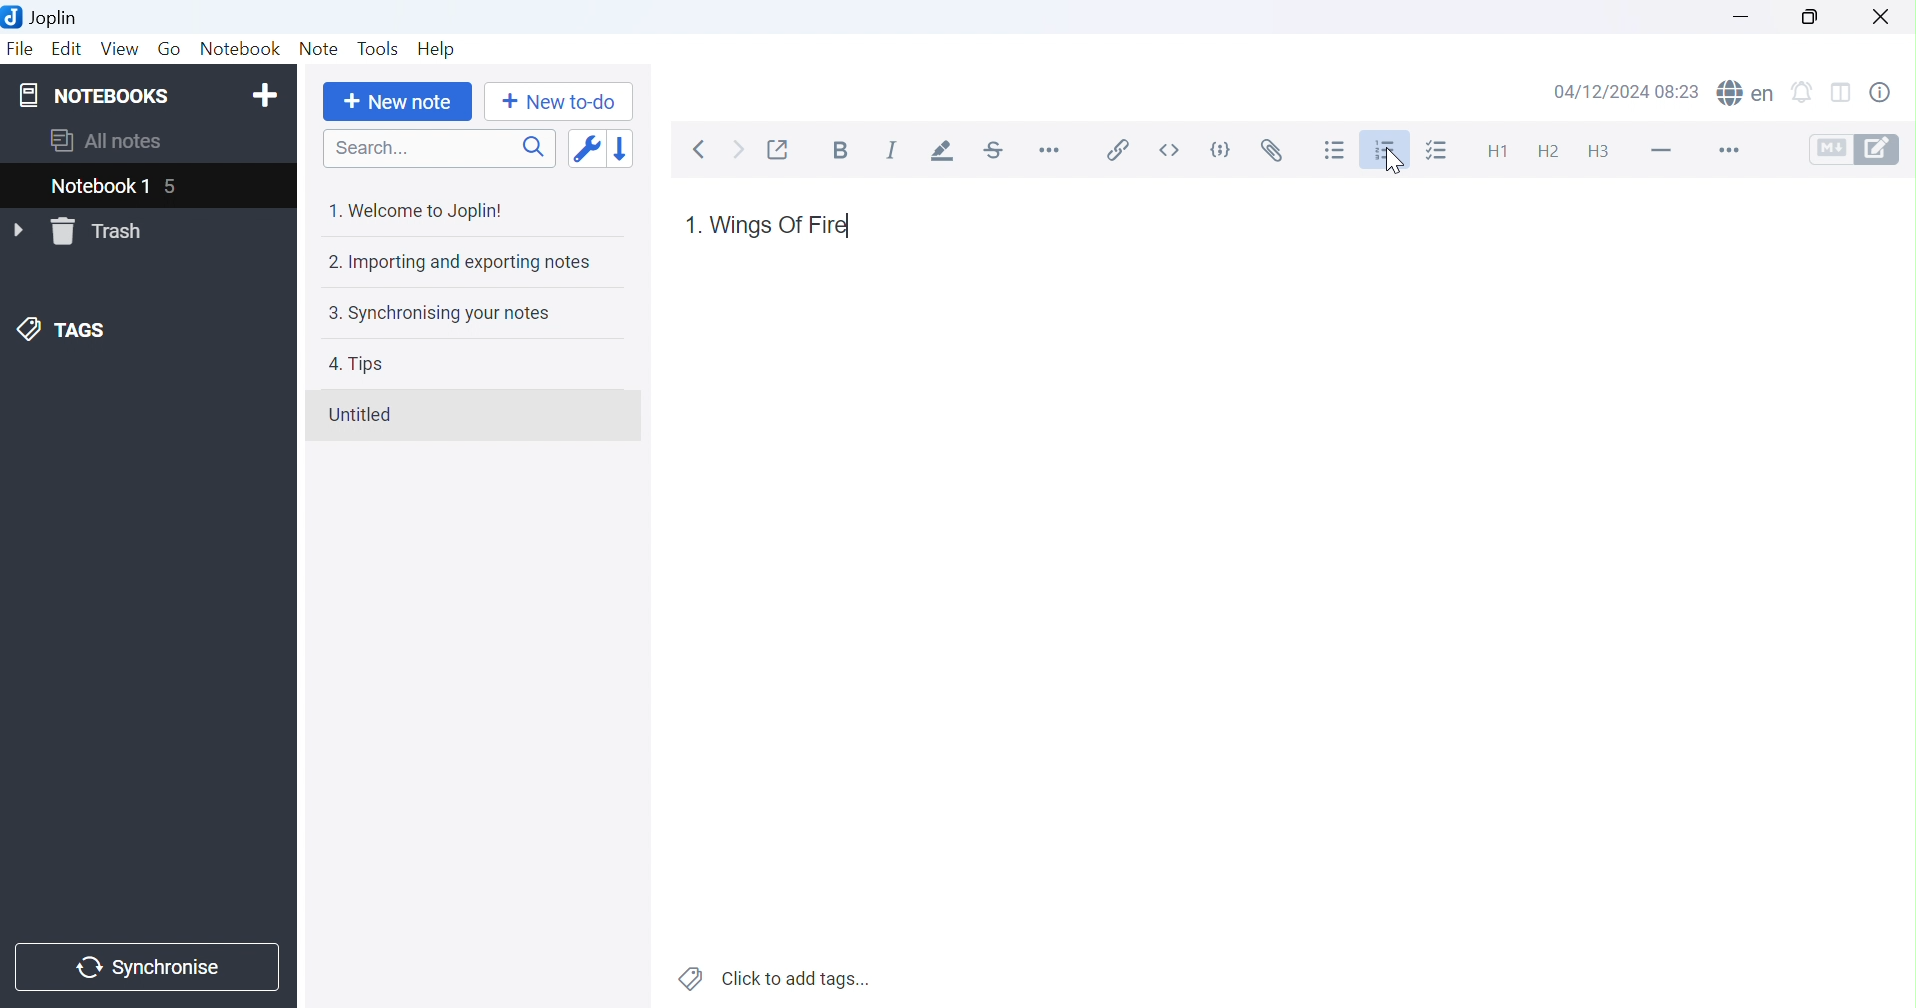 The width and height of the screenshot is (1916, 1008). I want to click on Go, so click(171, 50).